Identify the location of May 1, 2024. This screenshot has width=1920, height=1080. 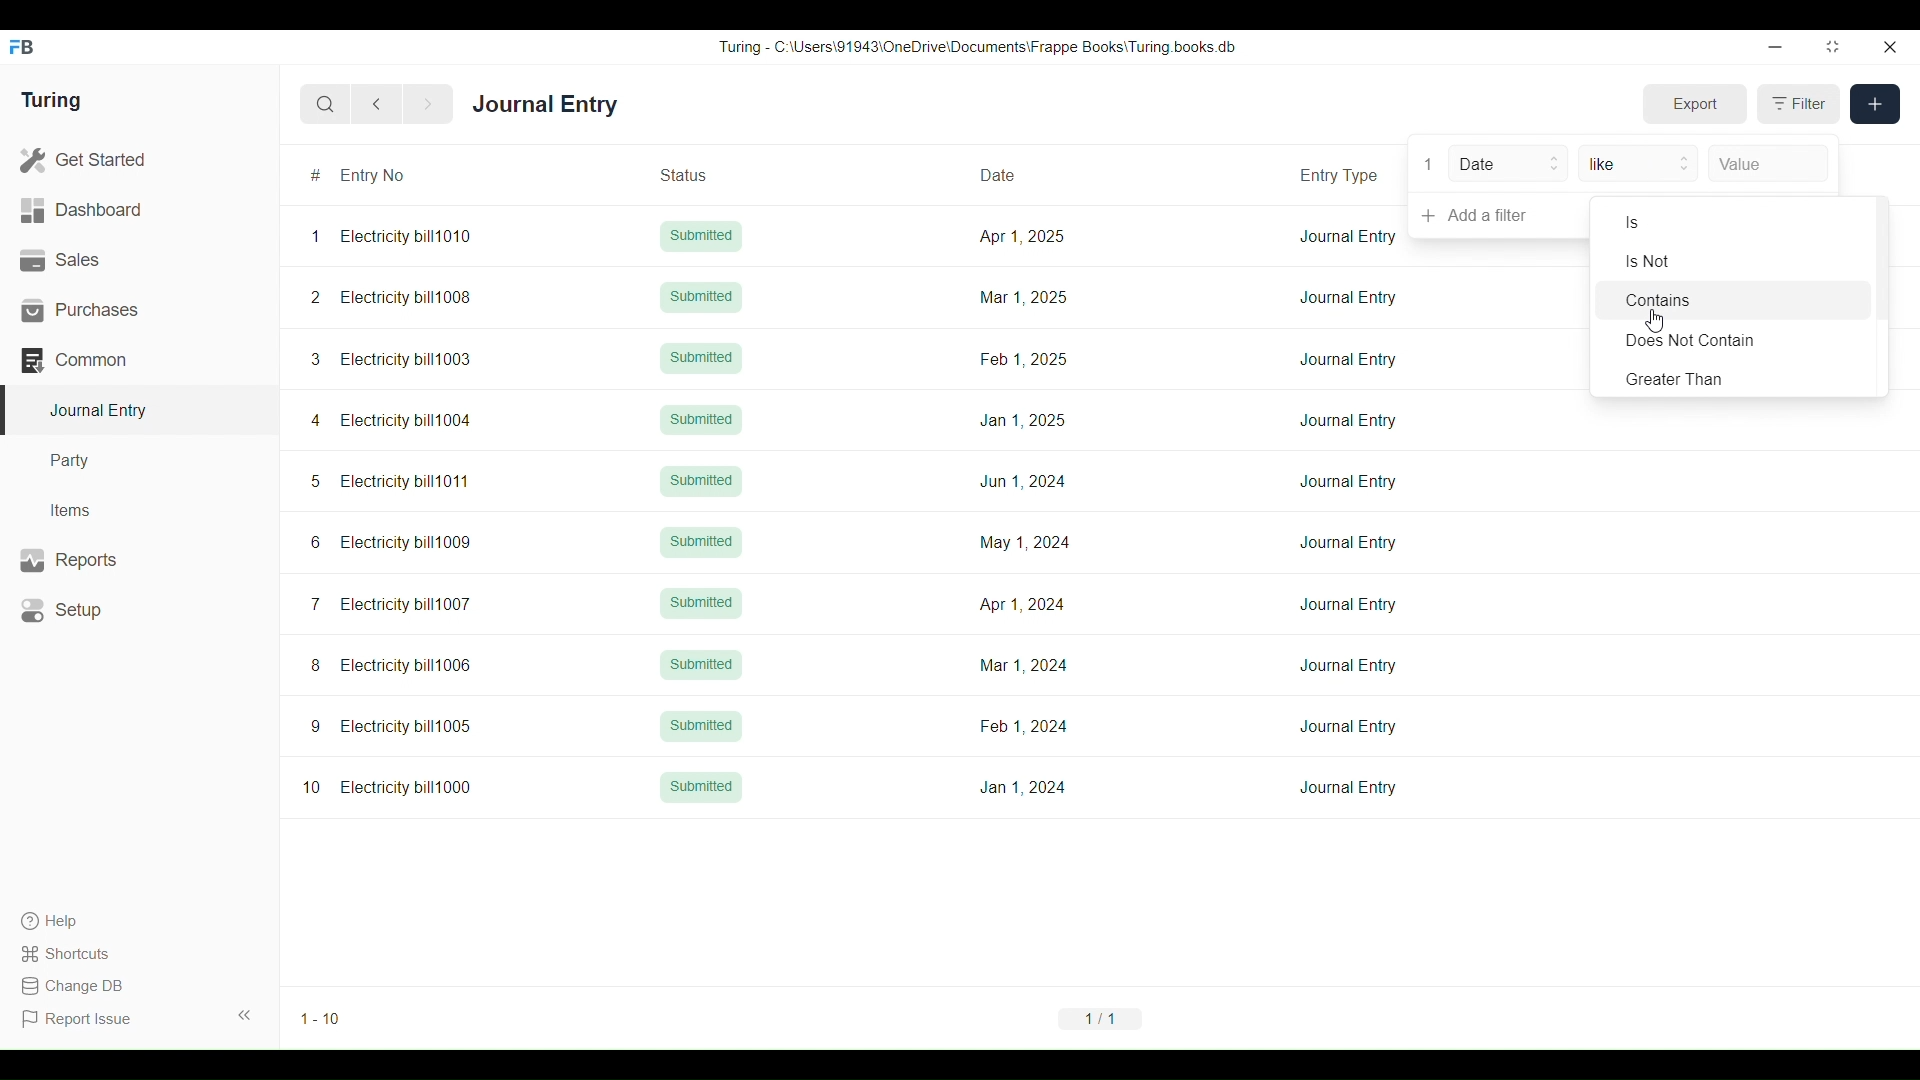
(1024, 541).